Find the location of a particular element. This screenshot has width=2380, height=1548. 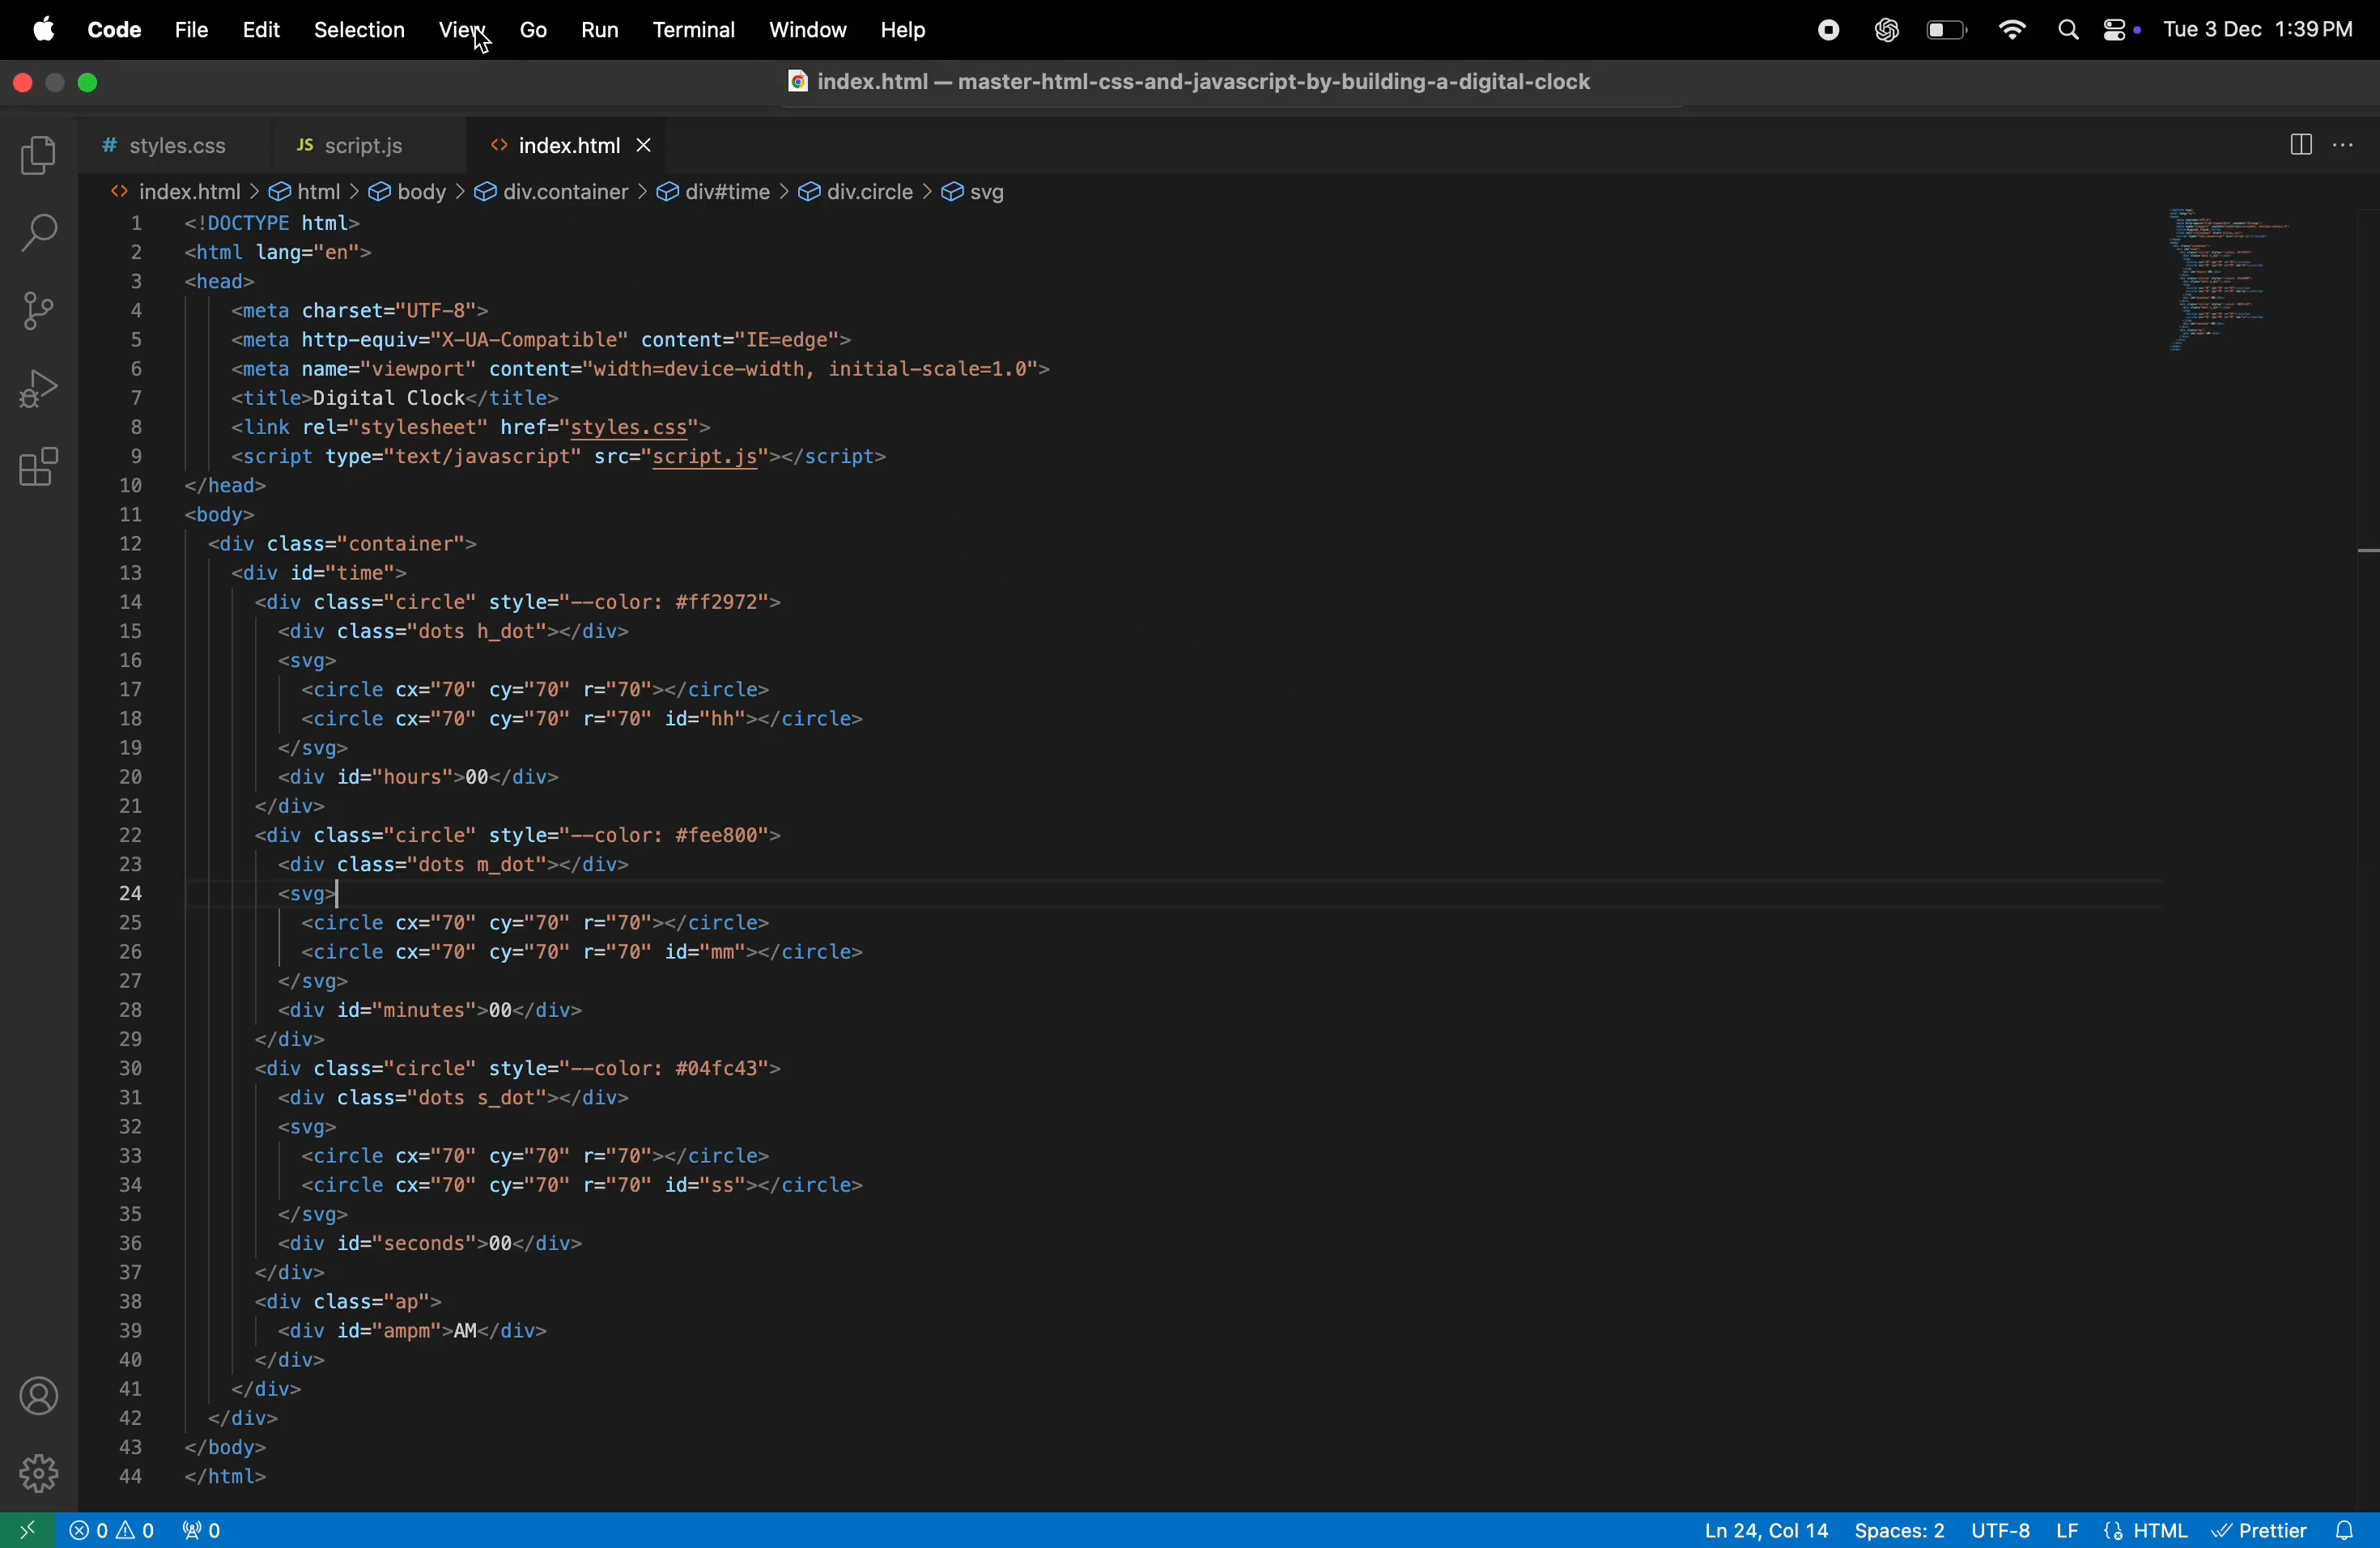

settings is located at coordinates (42, 1469).